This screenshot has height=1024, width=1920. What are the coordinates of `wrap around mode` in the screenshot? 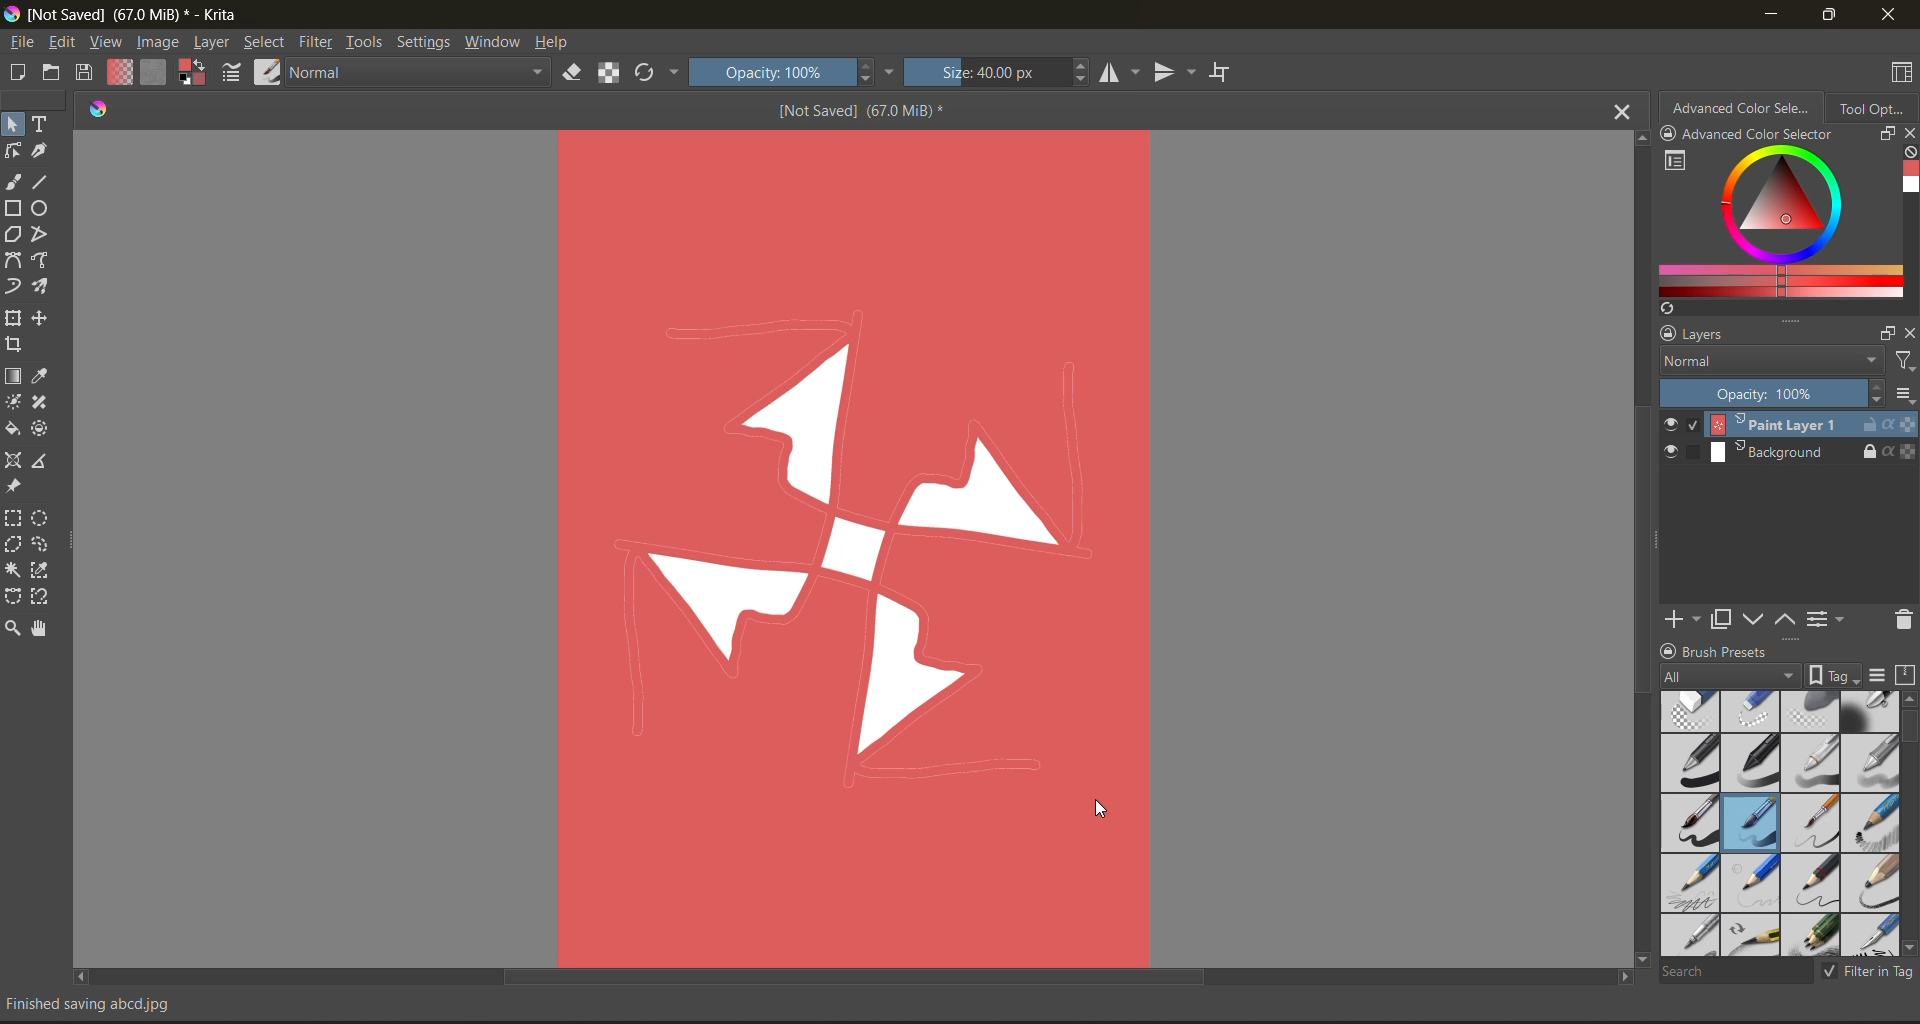 It's located at (1221, 72).